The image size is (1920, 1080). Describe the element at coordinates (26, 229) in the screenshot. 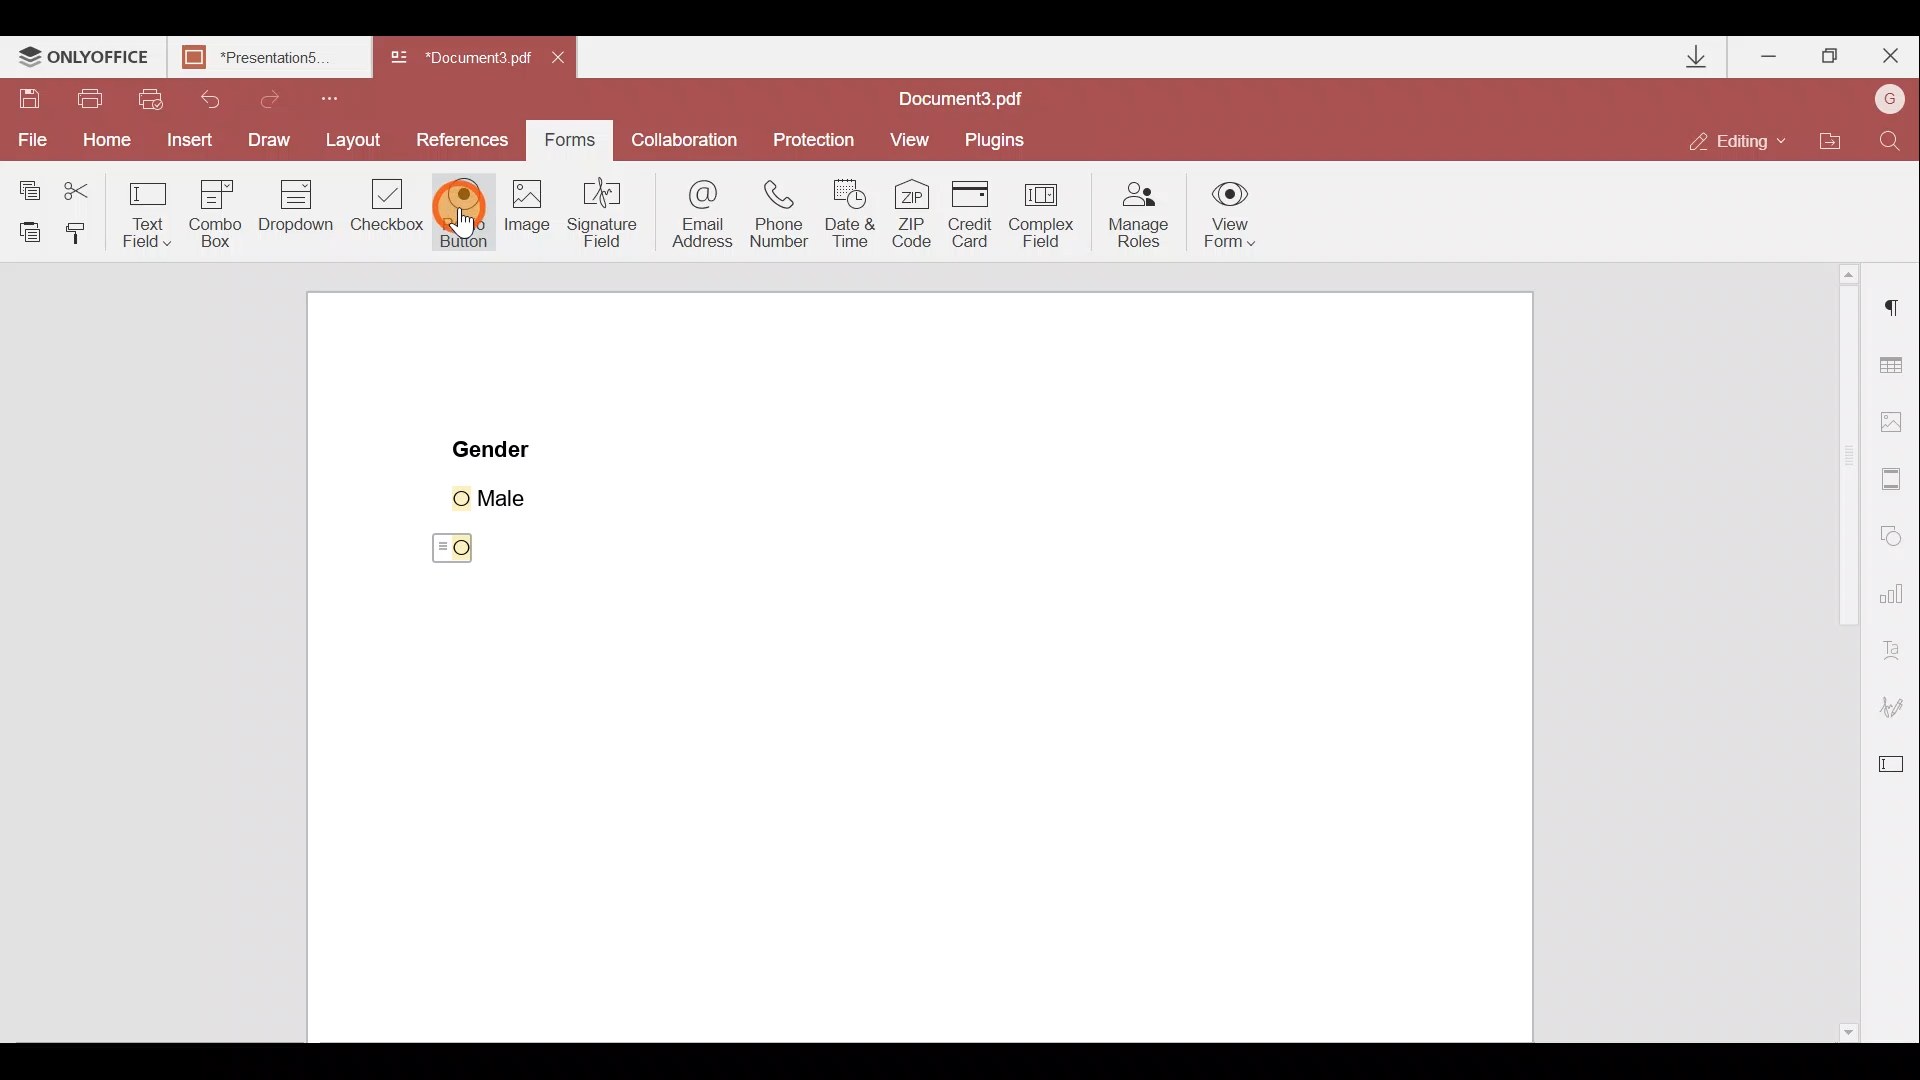

I see `Paste` at that location.